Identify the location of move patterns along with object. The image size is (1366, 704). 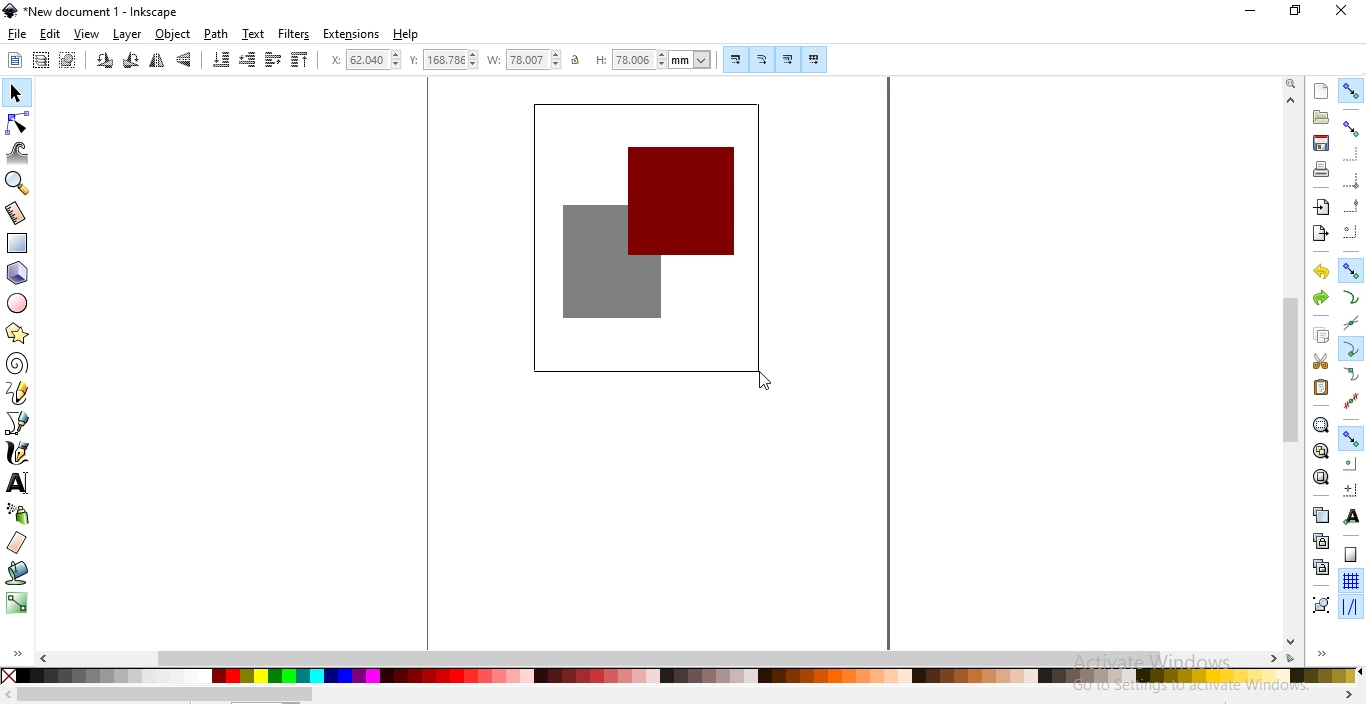
(814, 60).